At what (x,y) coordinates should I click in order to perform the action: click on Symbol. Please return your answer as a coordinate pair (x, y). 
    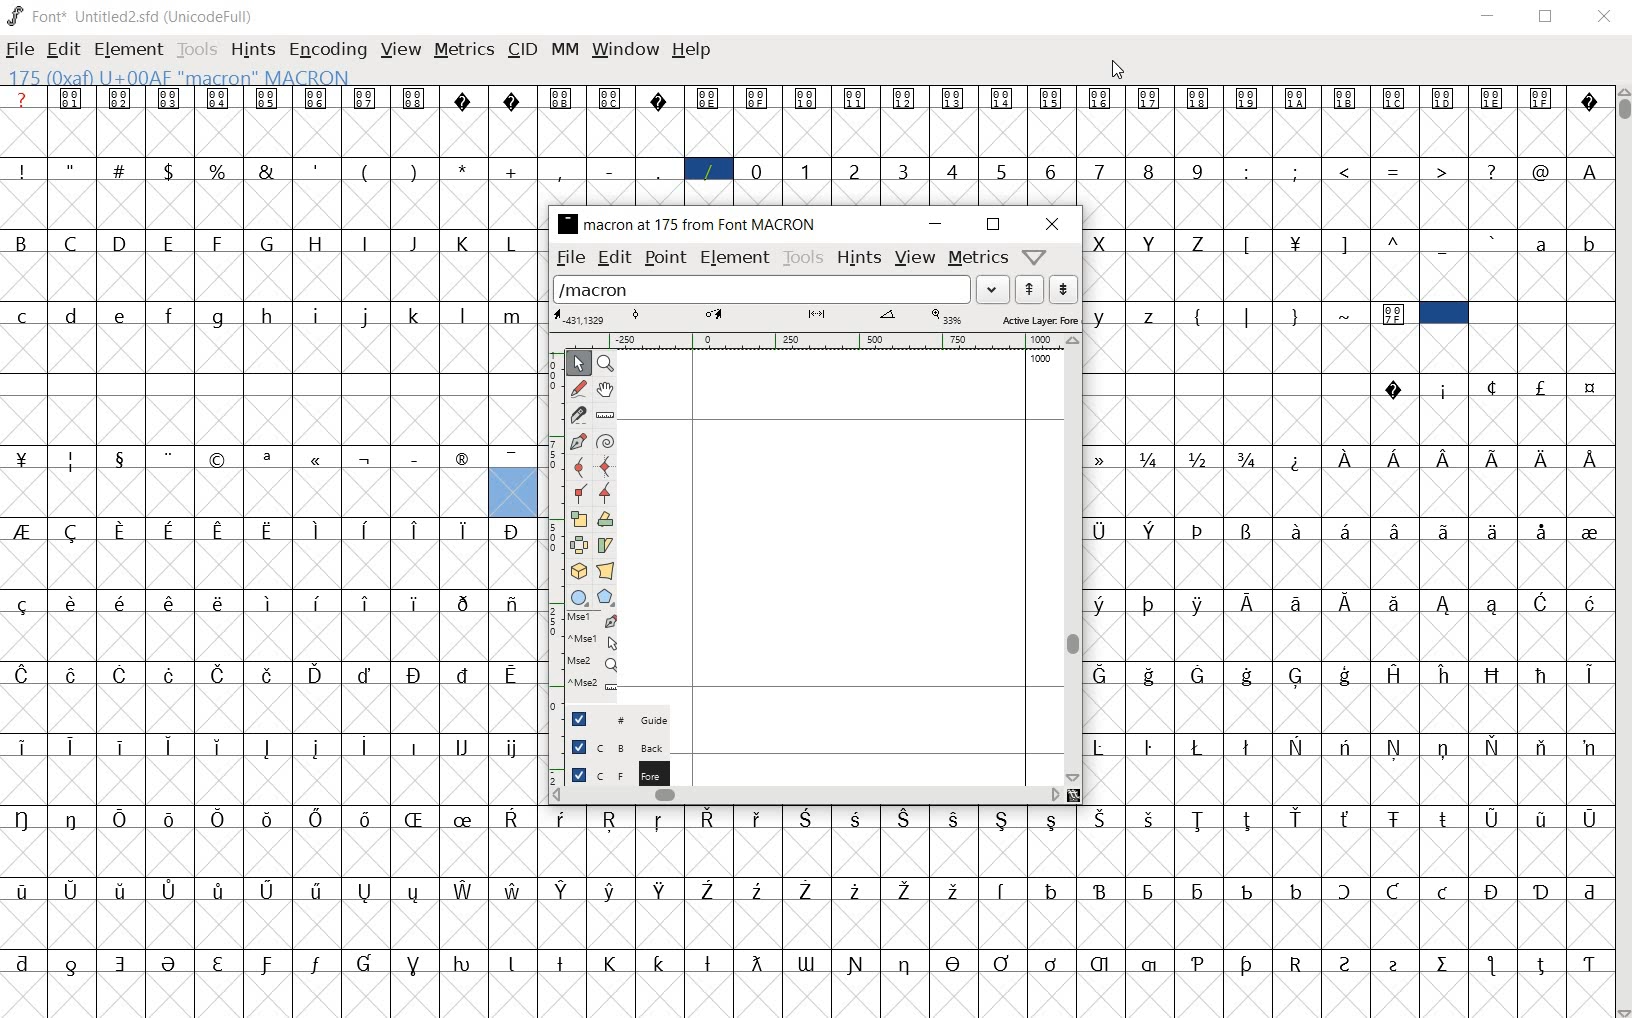
    Looking at the image, I should click on (171, 529).